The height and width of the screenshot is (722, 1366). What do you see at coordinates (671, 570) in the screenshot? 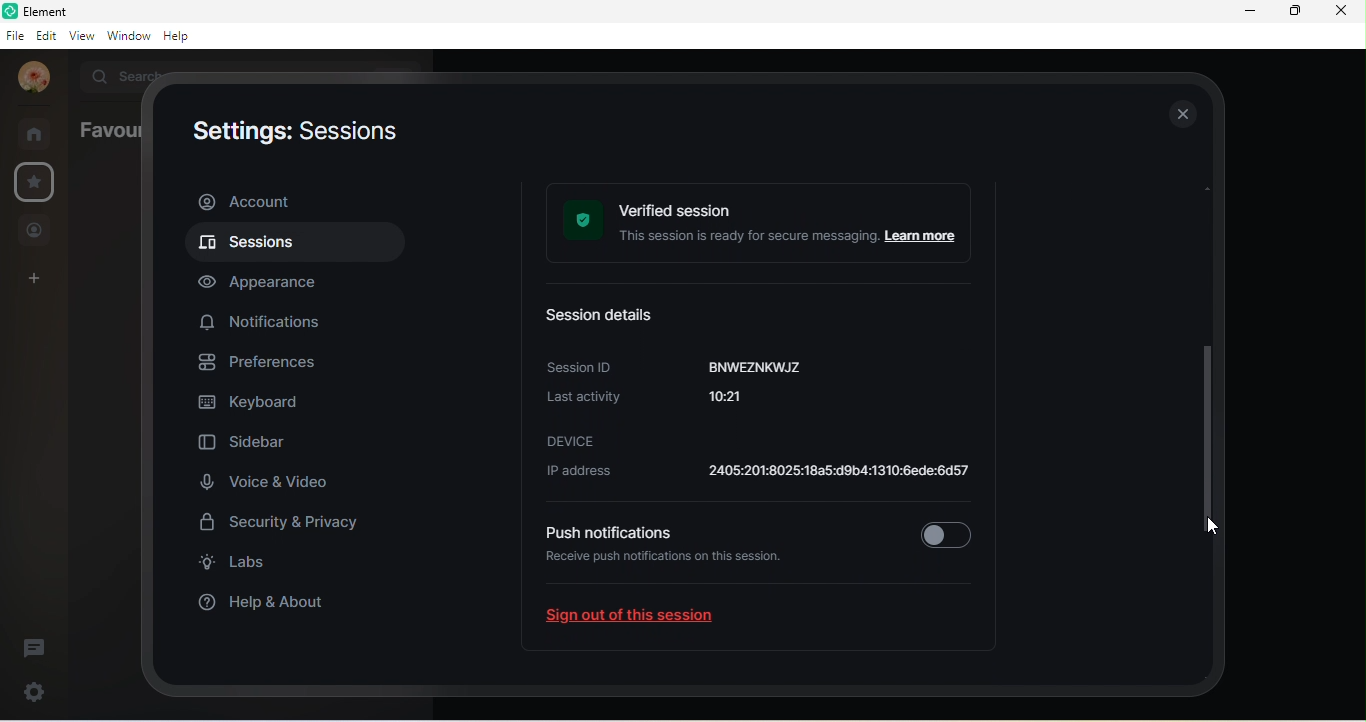
I see `receive push notifications on this session` at bounding box center [671, 570].